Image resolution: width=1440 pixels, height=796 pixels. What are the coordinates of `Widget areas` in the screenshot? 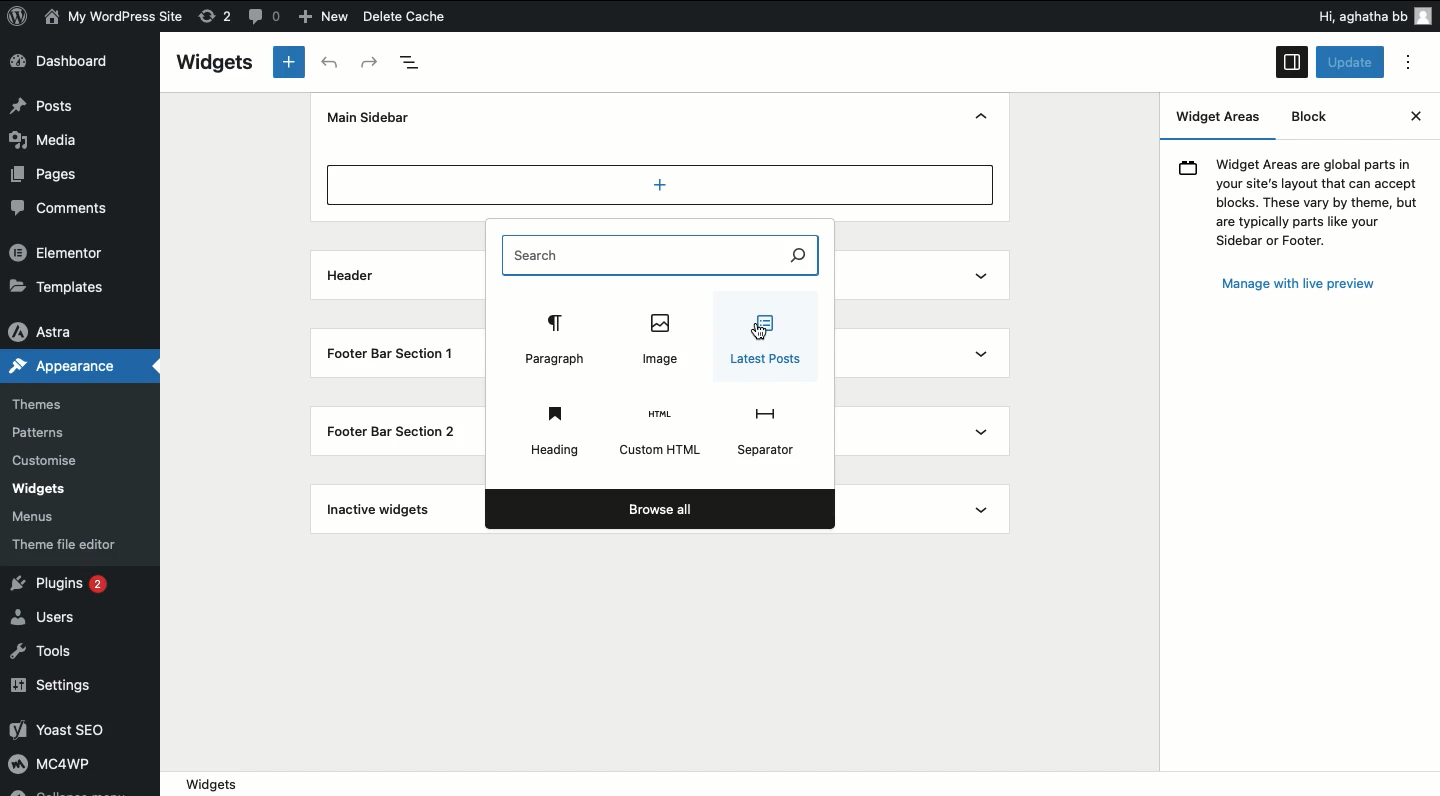 It's located at (1223, 120).